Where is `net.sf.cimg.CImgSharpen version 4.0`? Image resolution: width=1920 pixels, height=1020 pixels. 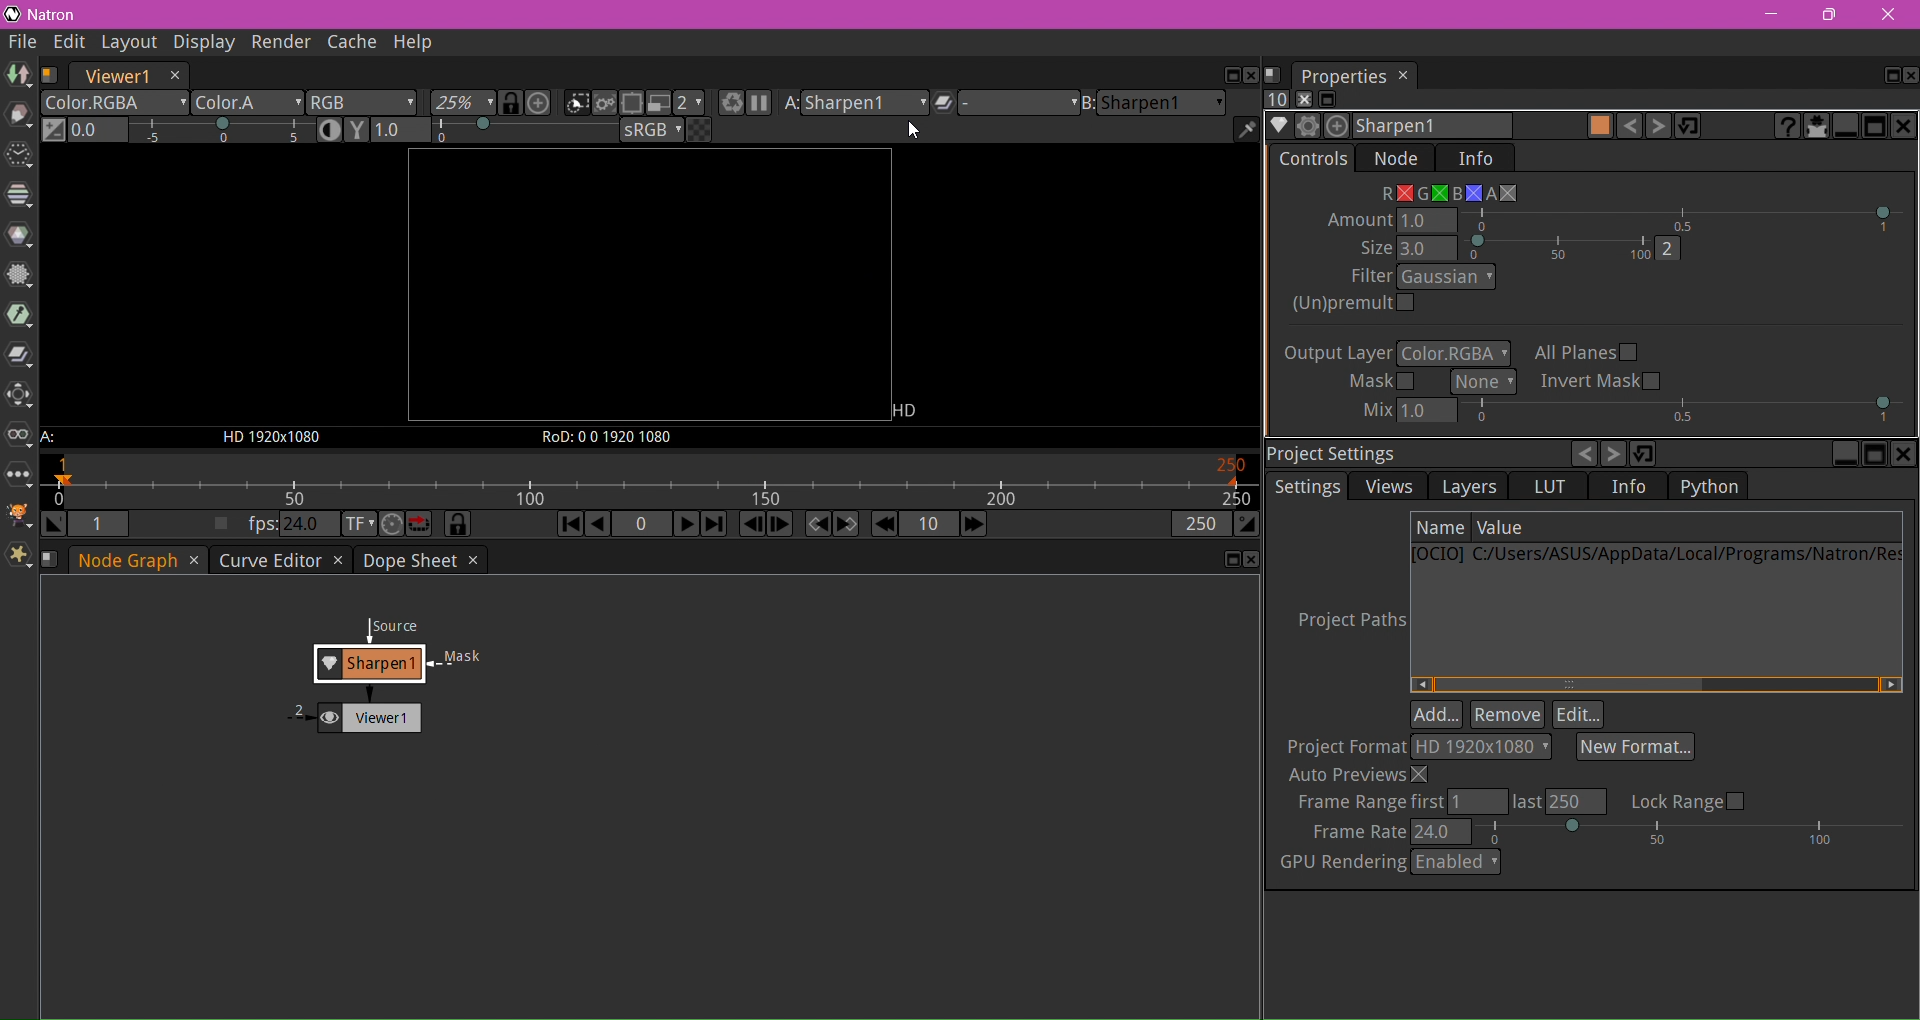
net.sf.cimg.CImgSharpen version 4.0 is located at coordinates (1784, 125).